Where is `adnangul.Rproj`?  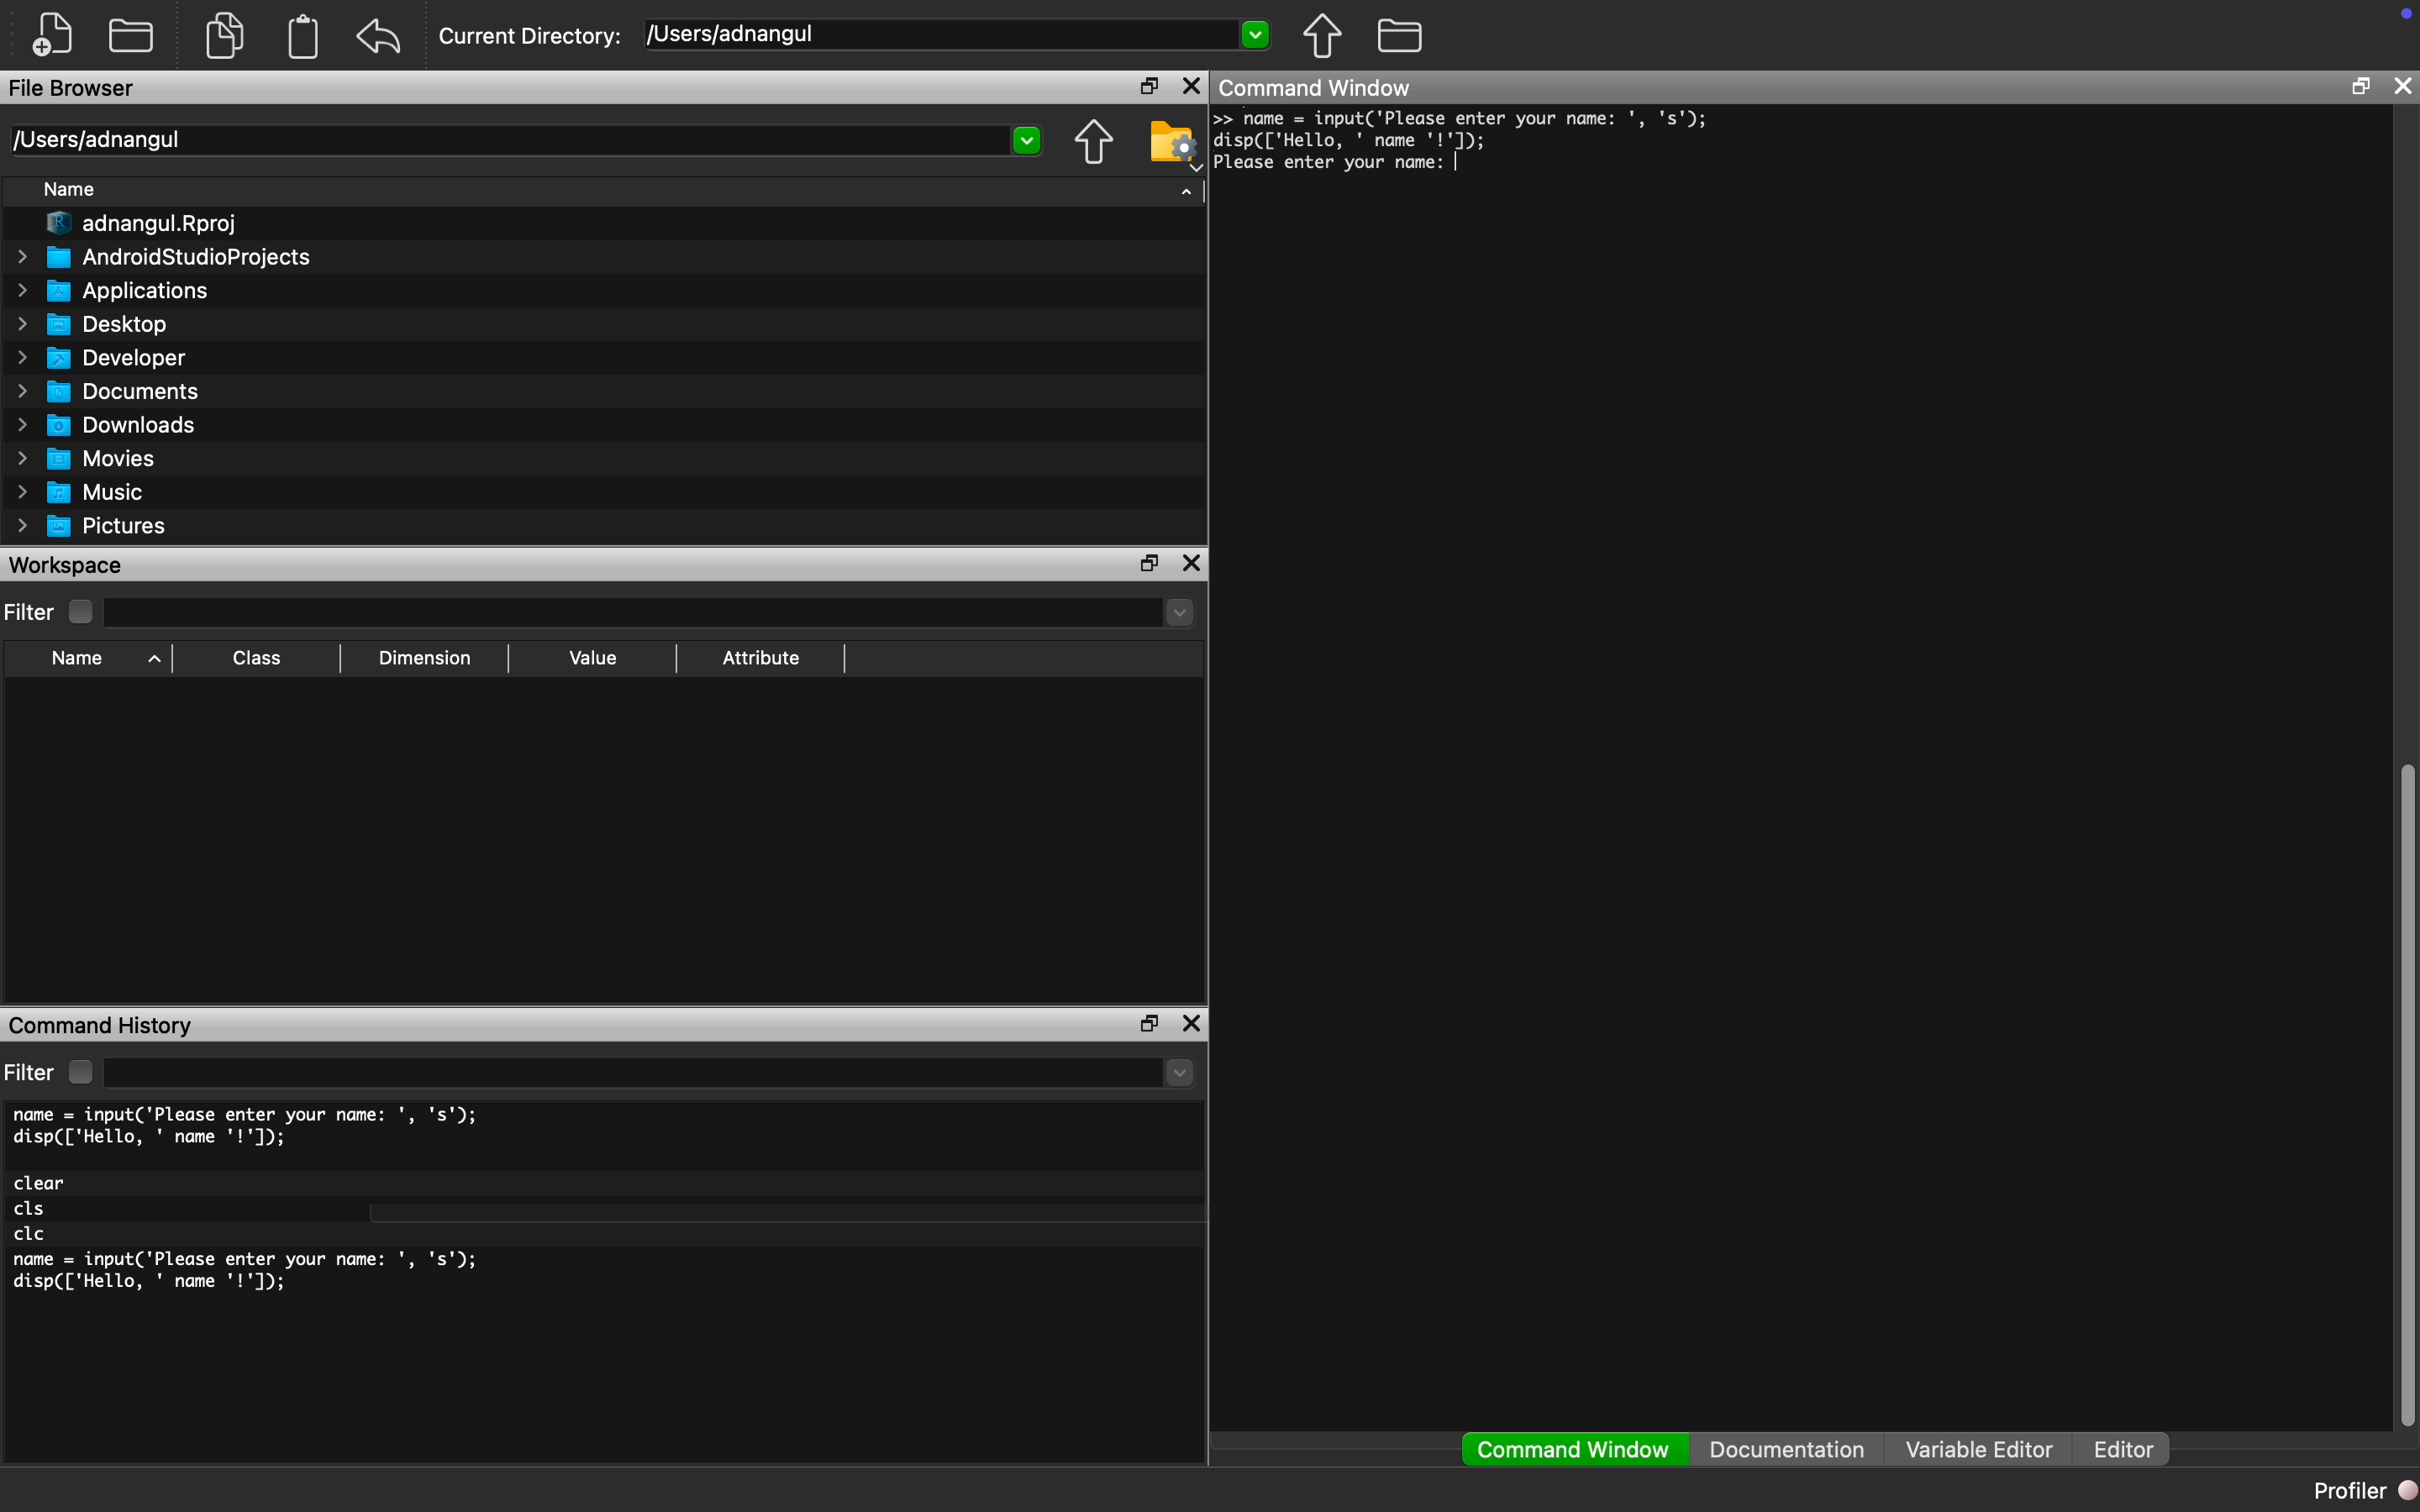 adnangul.Rproj is located at coordinates (145, 224).